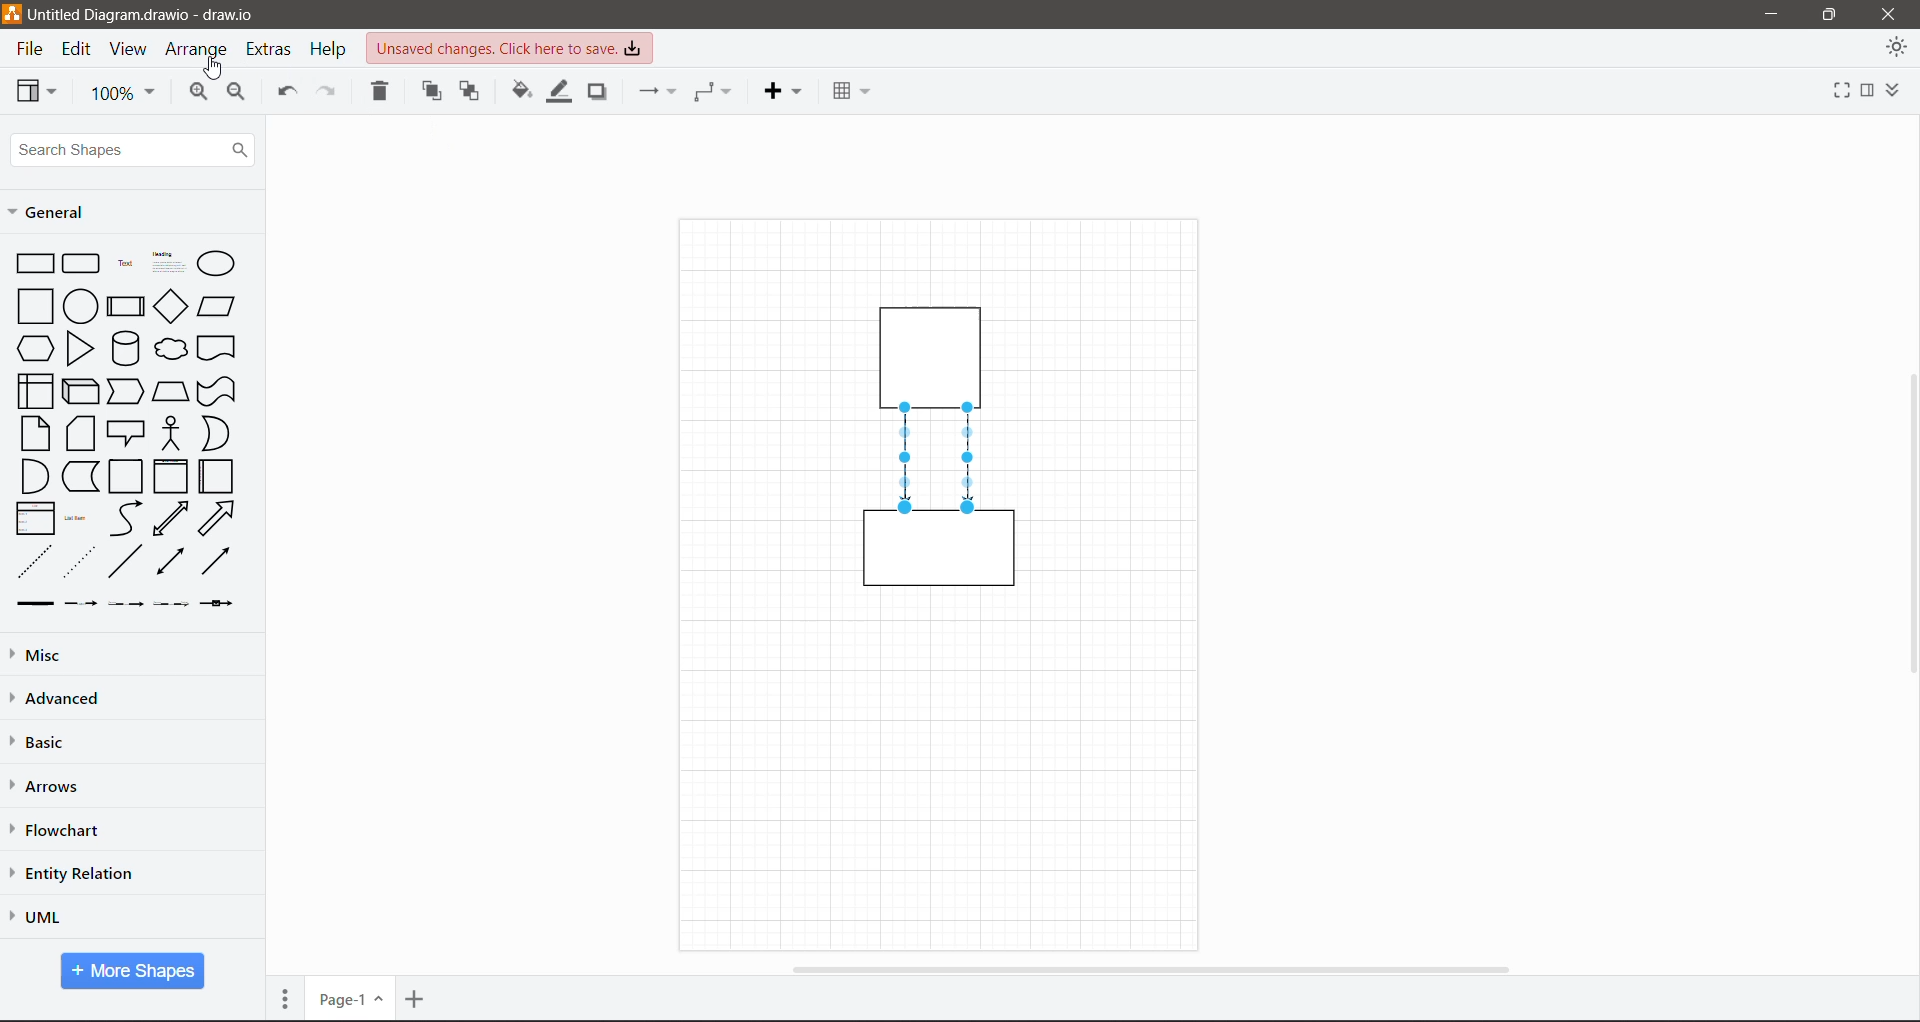 The width and height of the screenshot is (1920, 1022). Describe the element at coordinates (32, 517) in the screenshot. I see `List` at that location.